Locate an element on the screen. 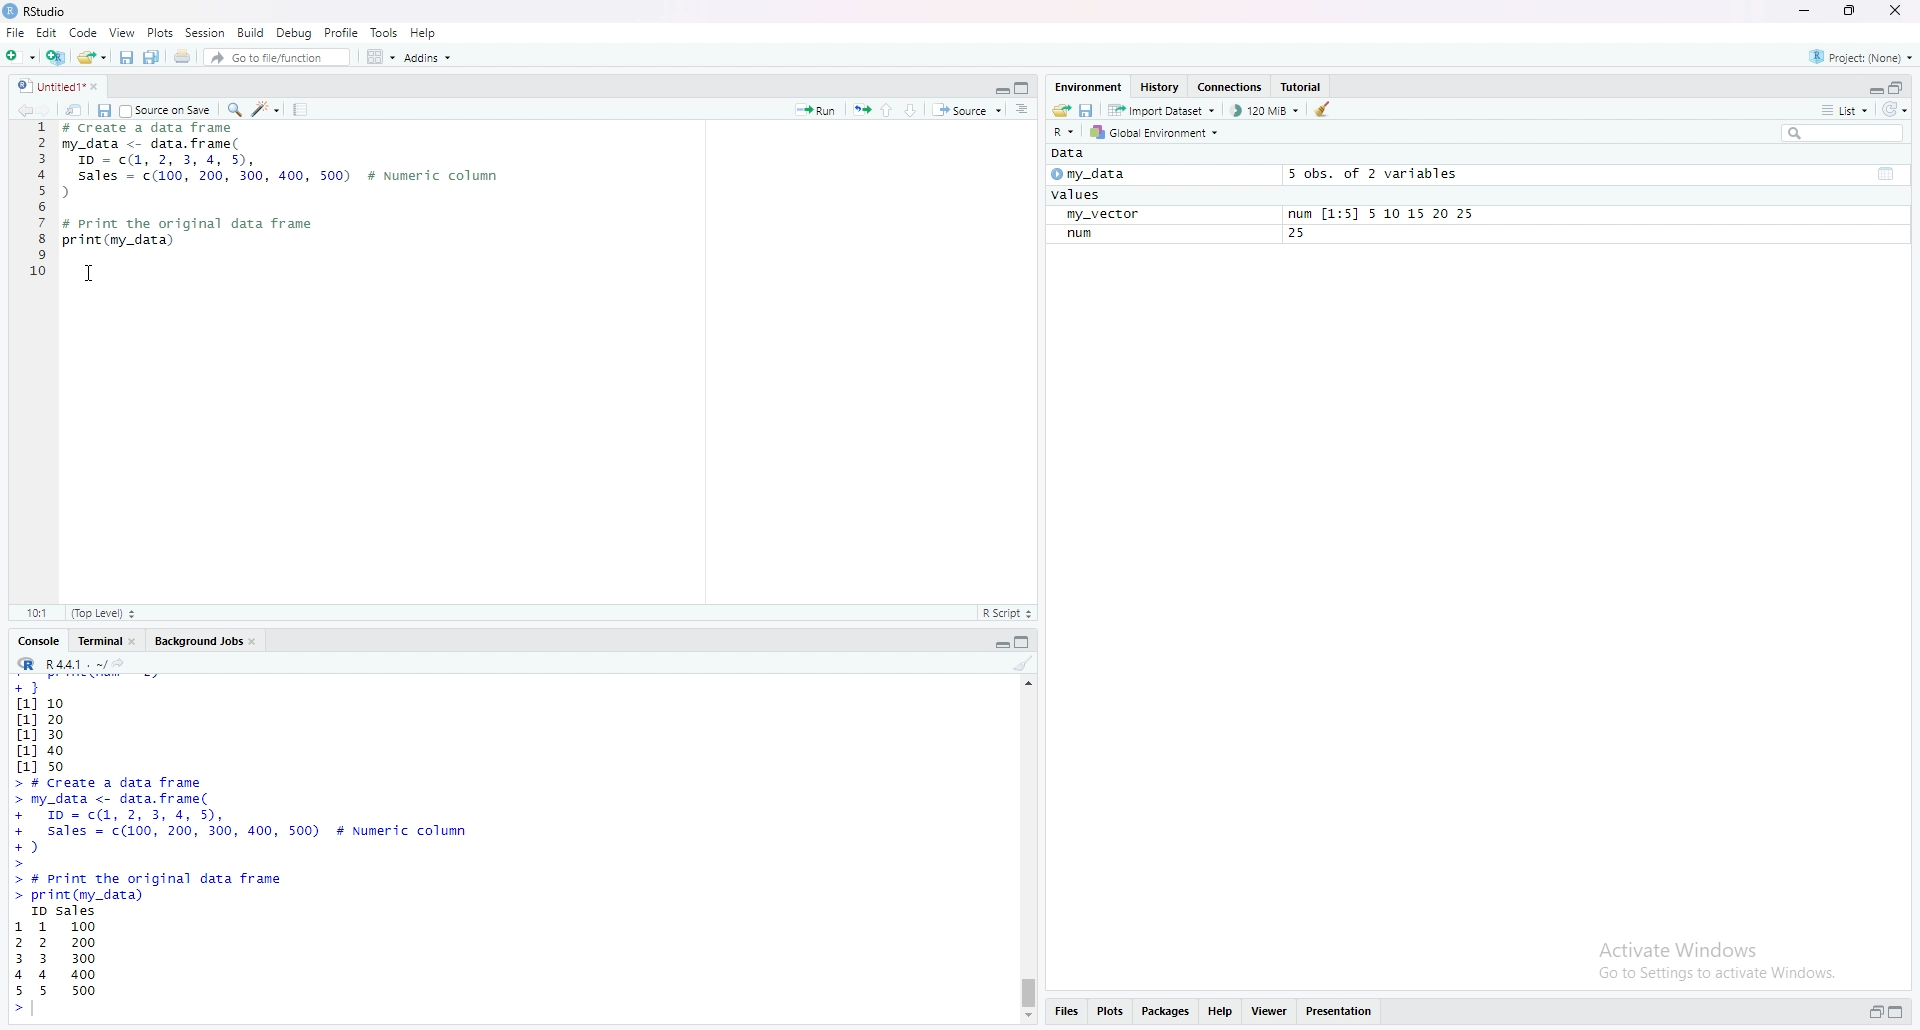  print the current file is located at coordinates (184, 58).